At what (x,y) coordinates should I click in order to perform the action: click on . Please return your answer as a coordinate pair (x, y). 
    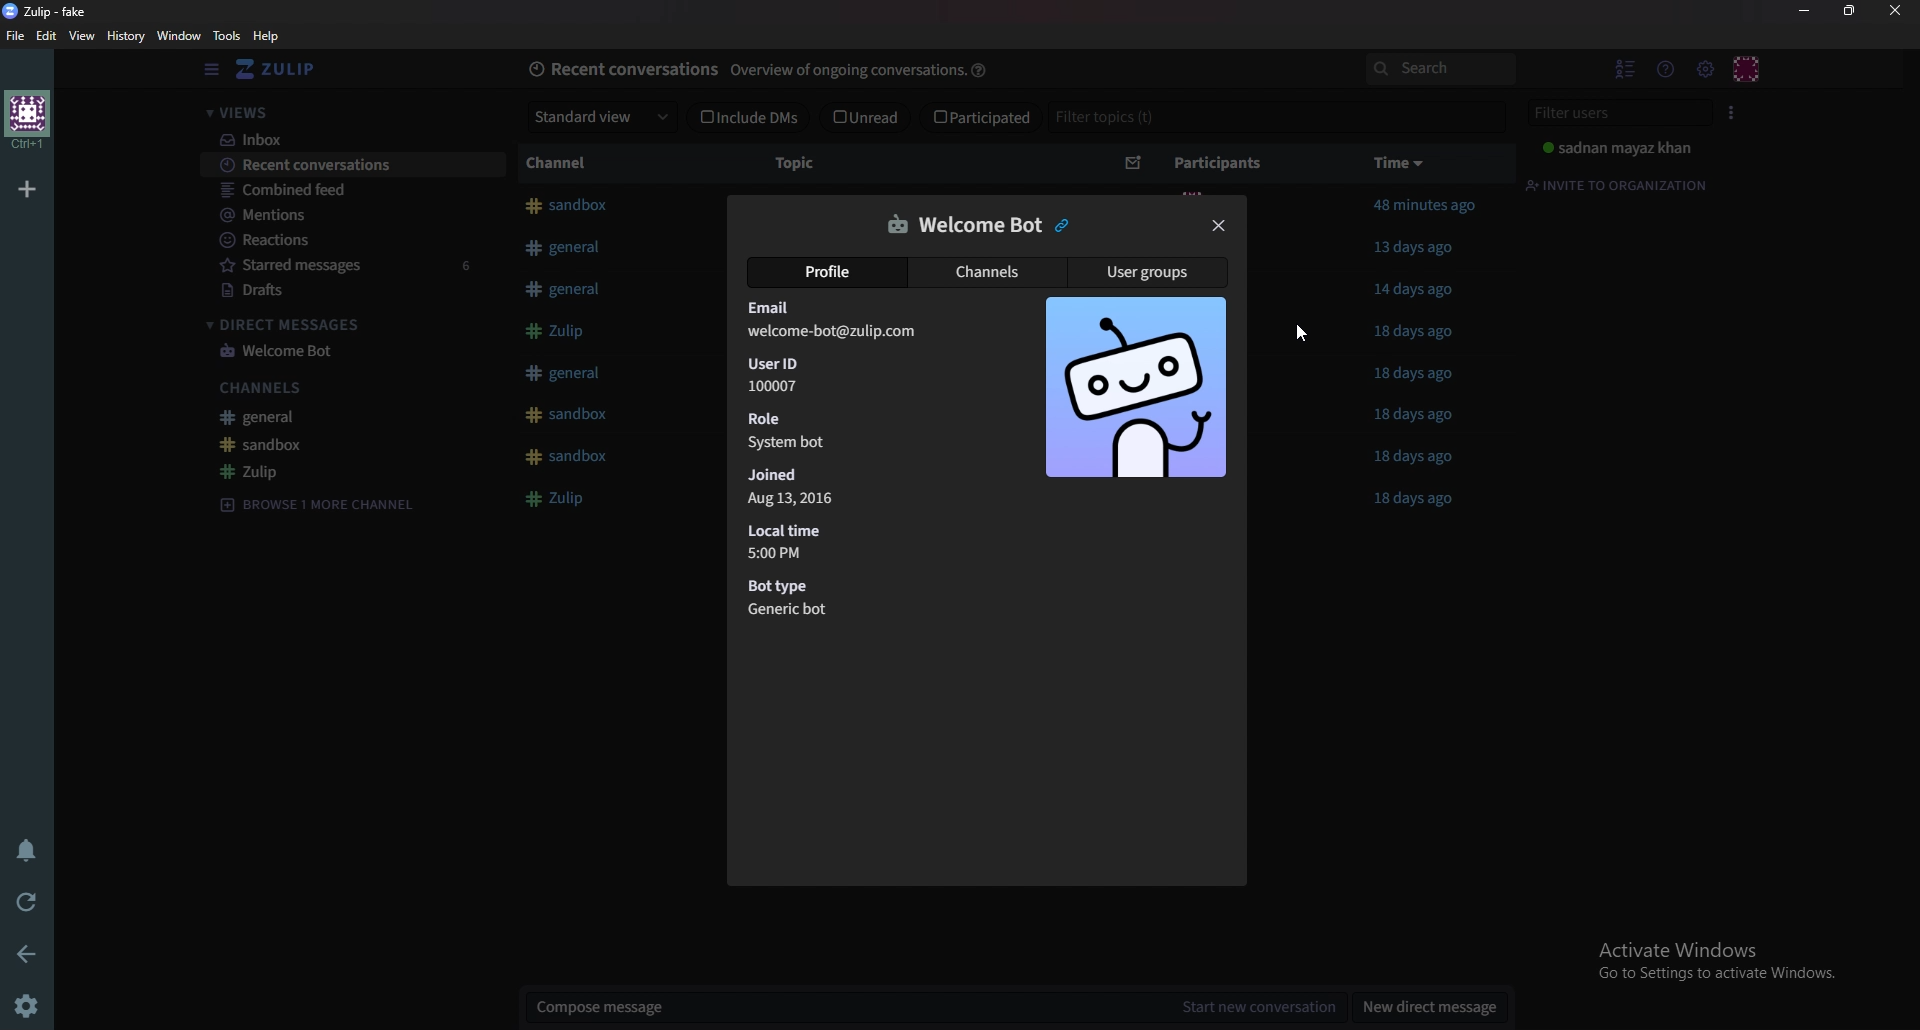
    Looking at the image, I should click on (1424, 207).